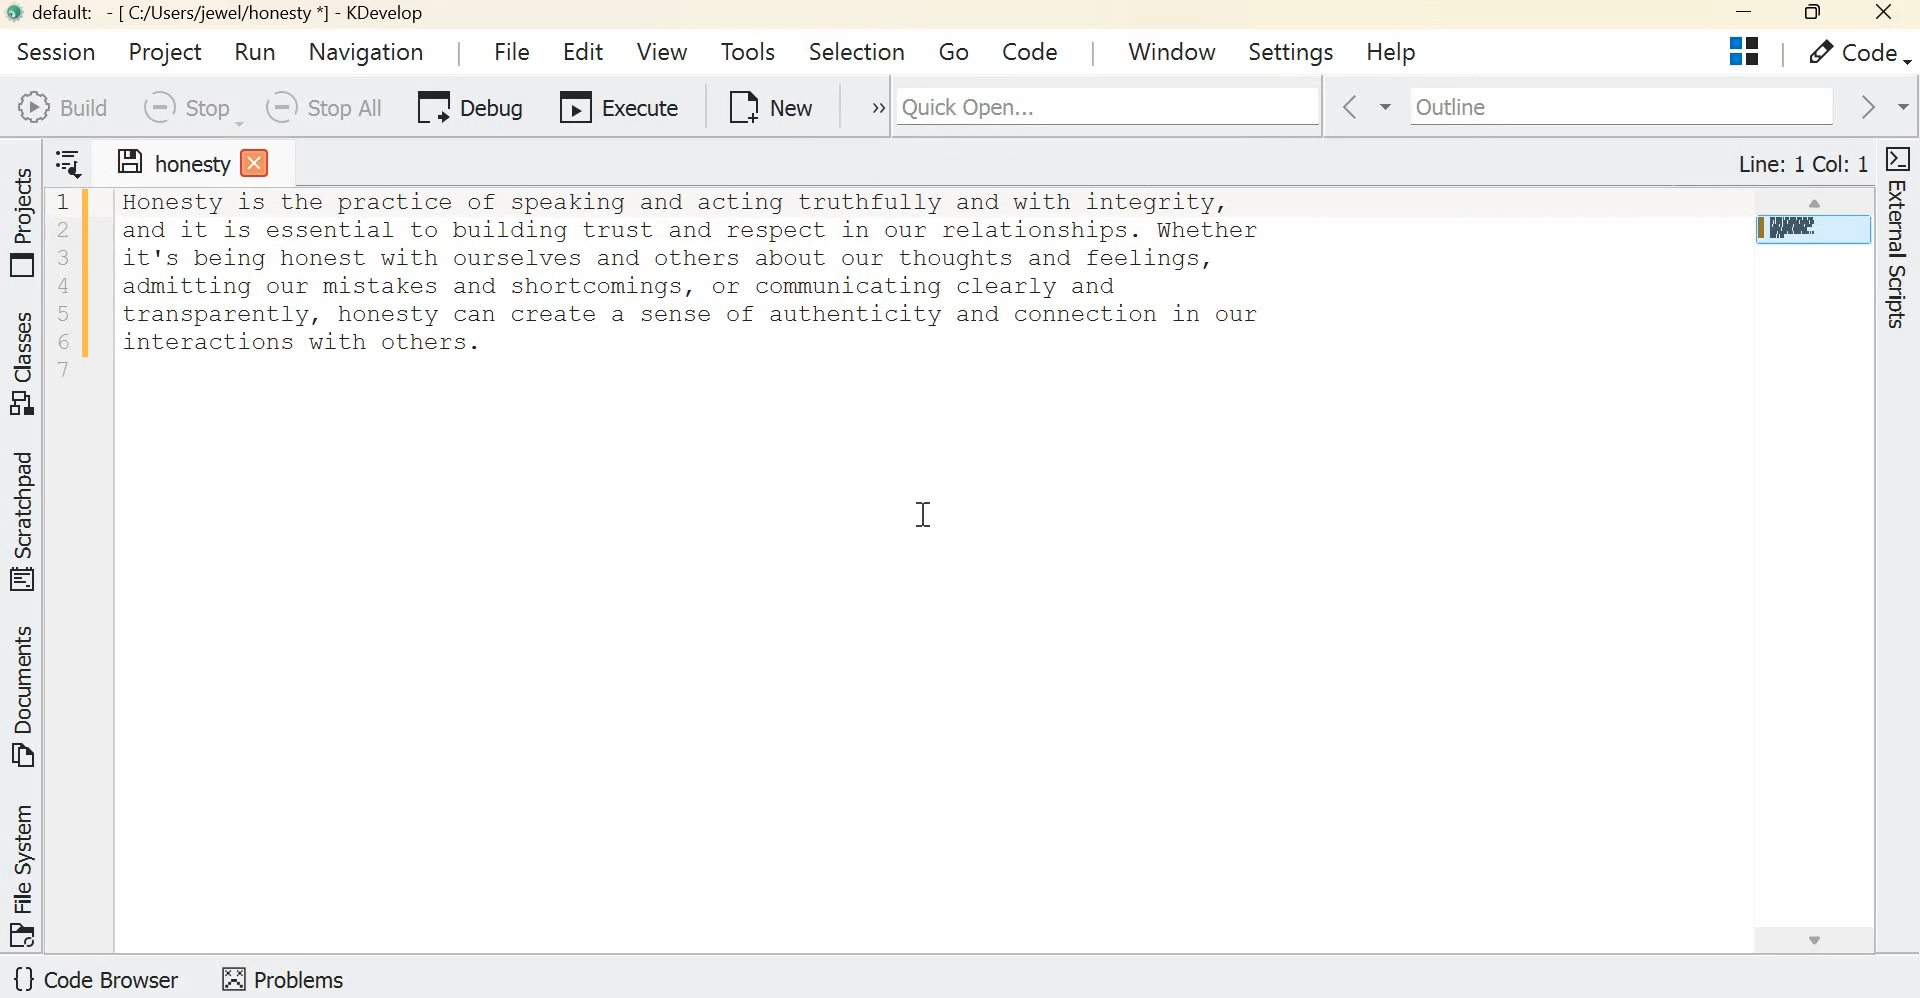 The image size is (1920, 998). What do you see at coordinates (587, 54) in the screenshot?
I see `Edit` at bounding box center [587, 54].